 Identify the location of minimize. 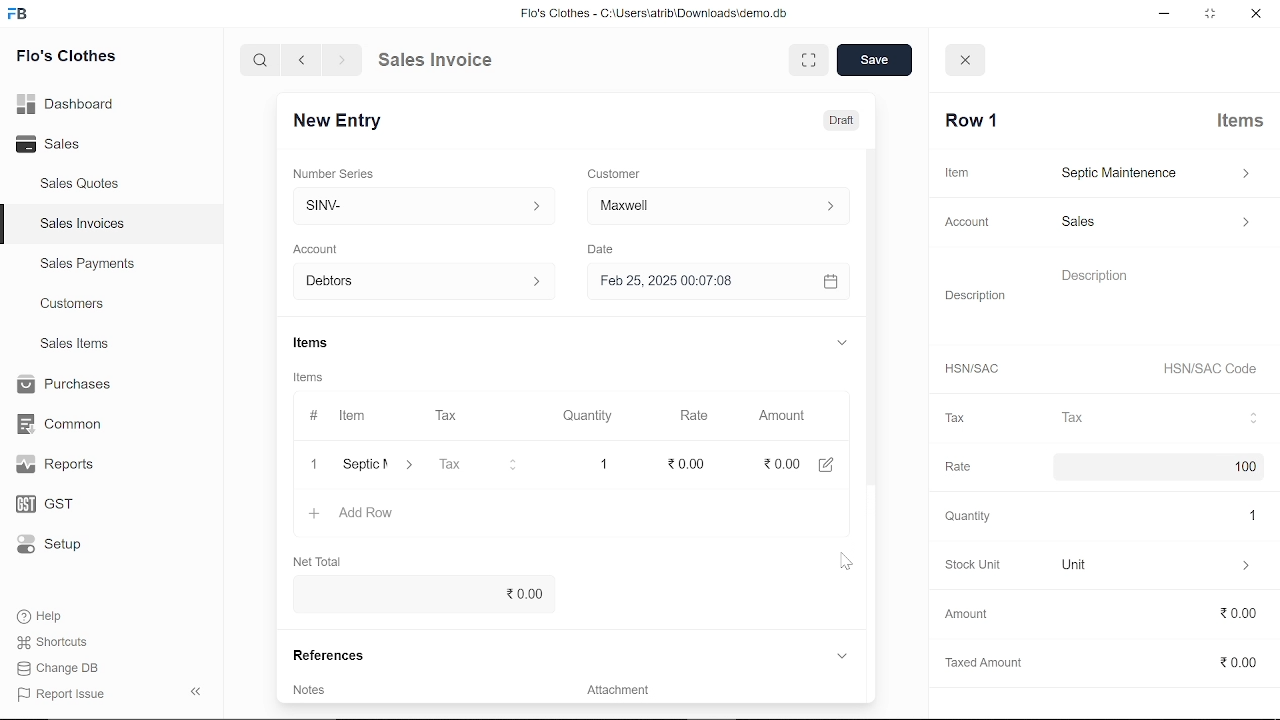
(1160, 14).